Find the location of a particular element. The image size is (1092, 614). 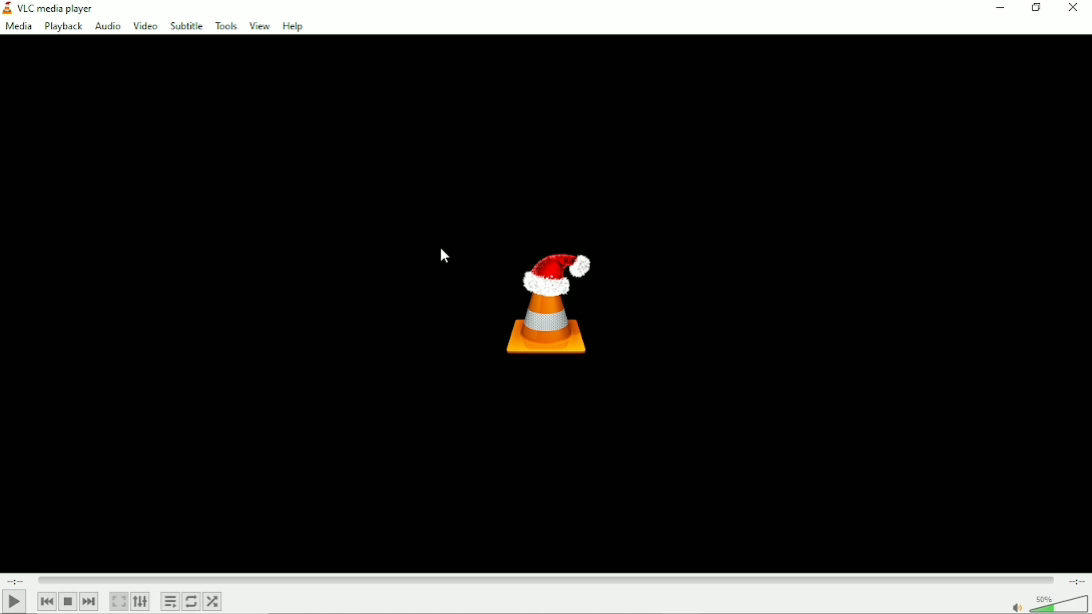

View is located at coordinates (259, 26).